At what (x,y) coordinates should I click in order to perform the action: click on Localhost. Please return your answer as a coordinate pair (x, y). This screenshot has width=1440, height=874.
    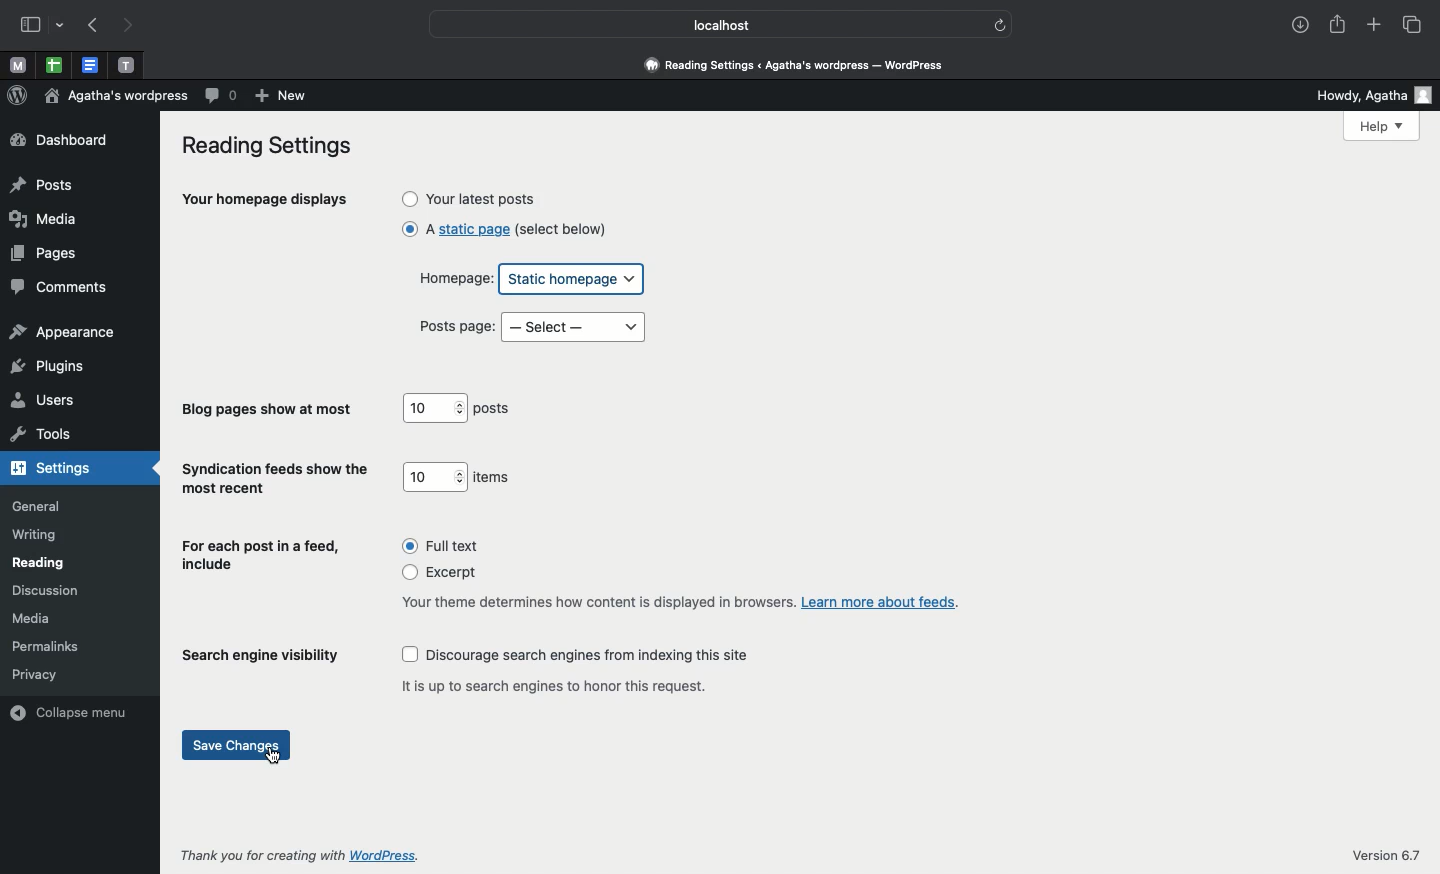
    Looking at the image, I should click on (711, 25).